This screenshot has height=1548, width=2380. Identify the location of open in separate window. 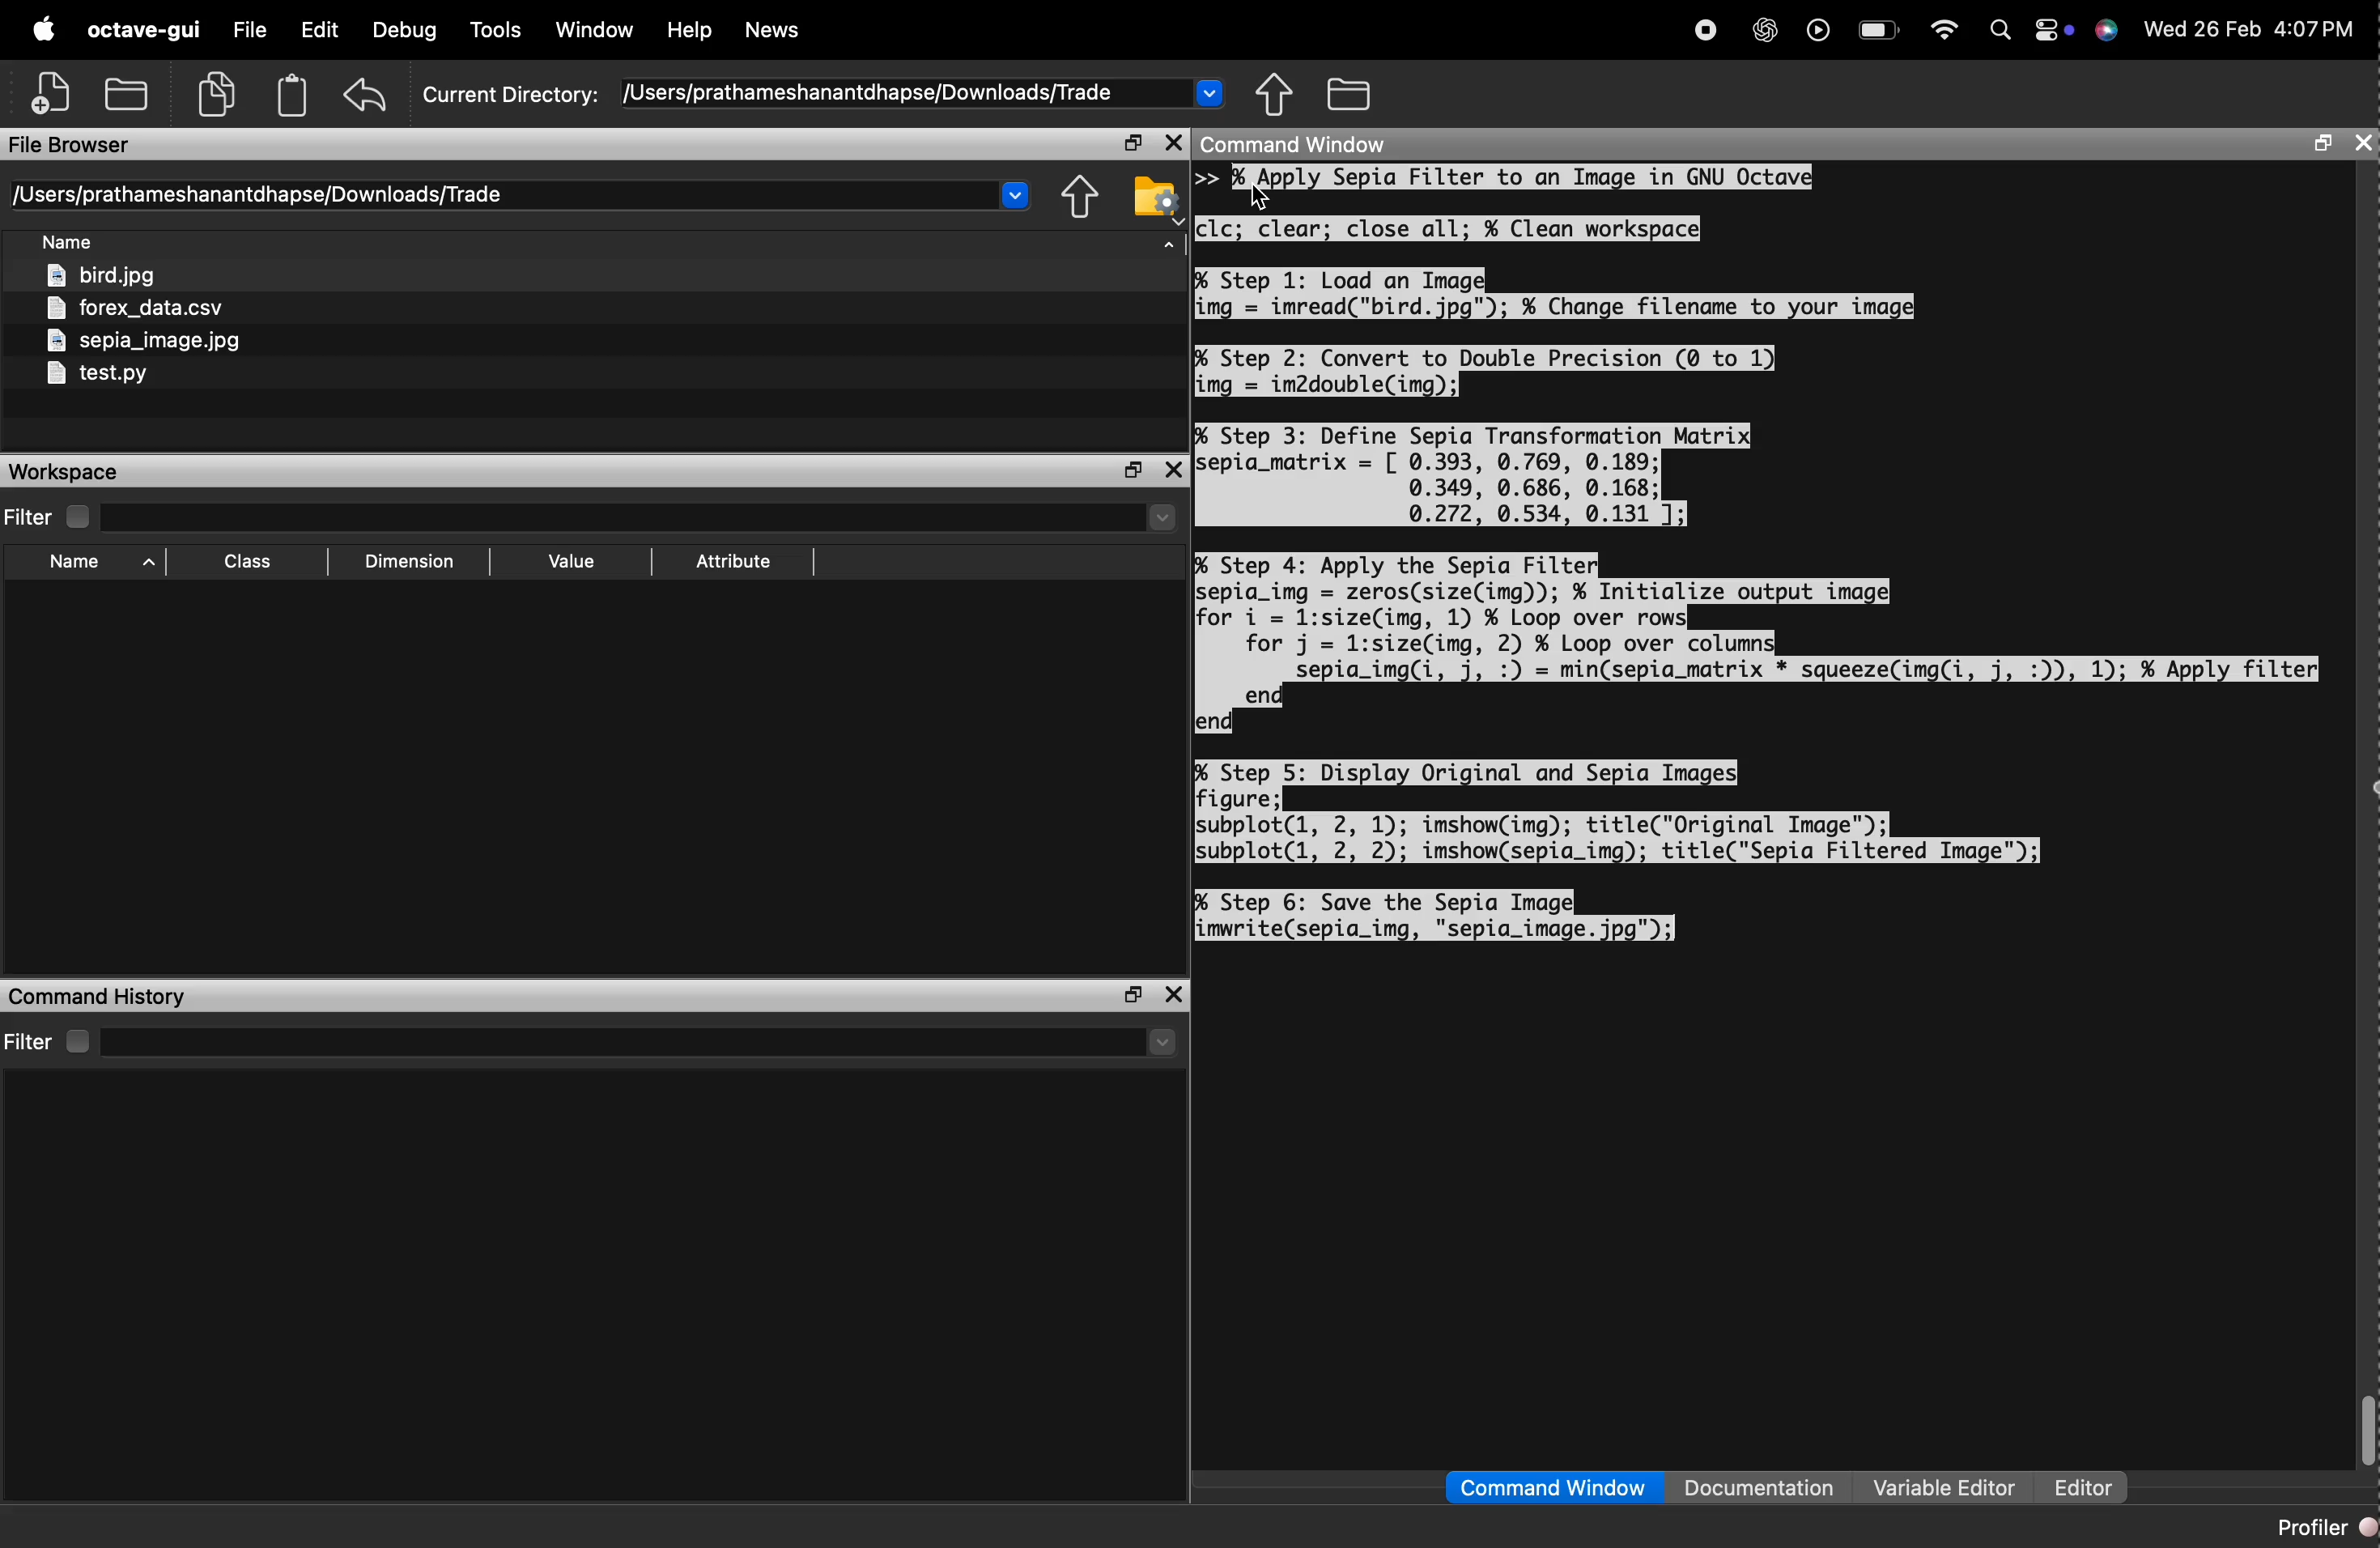
(1135, 470).